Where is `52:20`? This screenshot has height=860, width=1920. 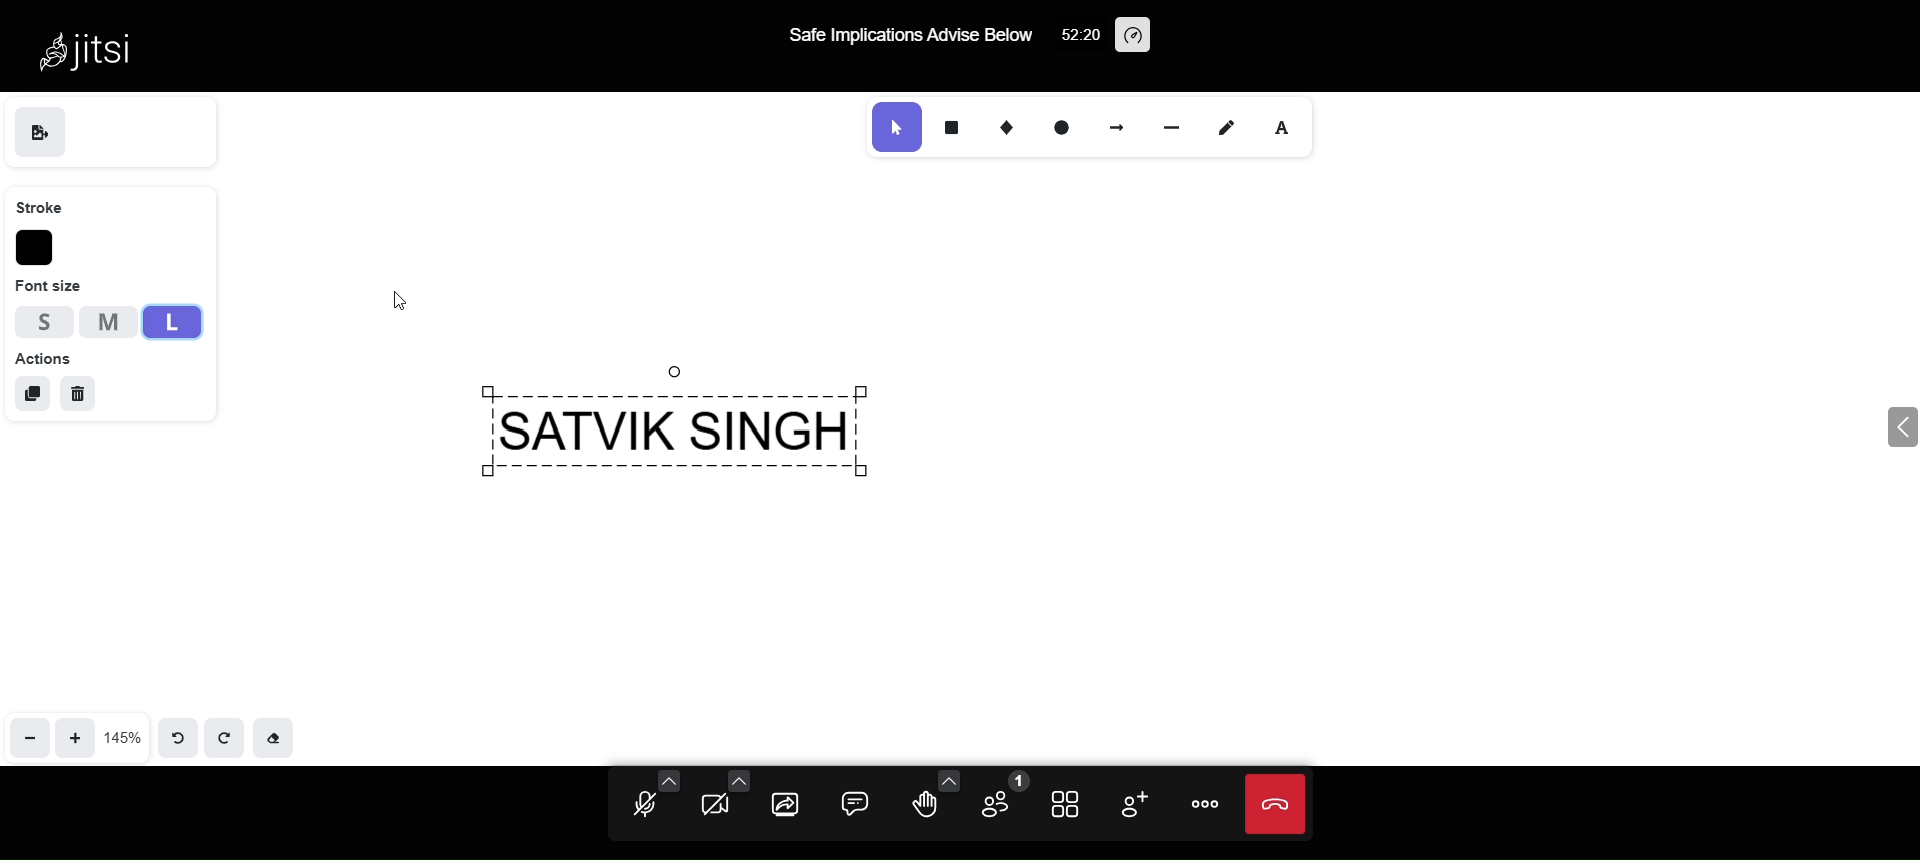
52:20 is located at coordinates (1077, 39).